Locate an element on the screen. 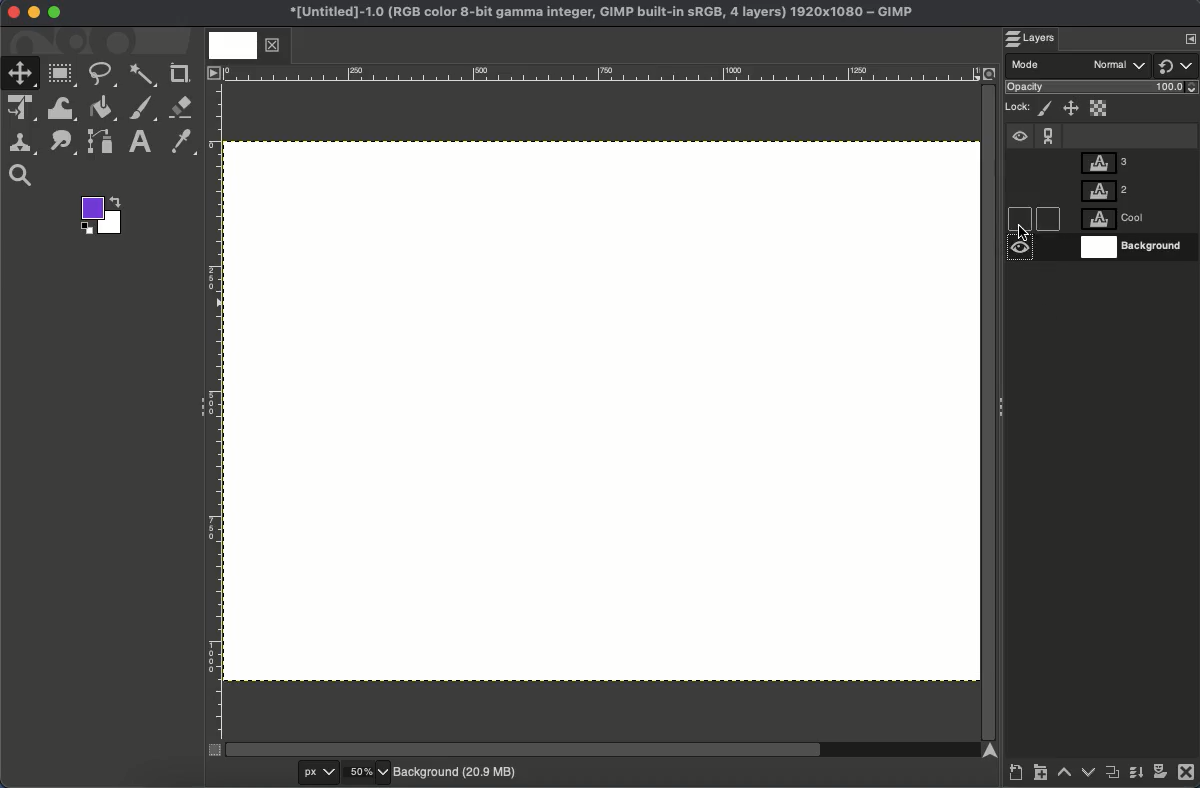 The image size is (1200, 788). Mode is located at coordinates (1080, 66).